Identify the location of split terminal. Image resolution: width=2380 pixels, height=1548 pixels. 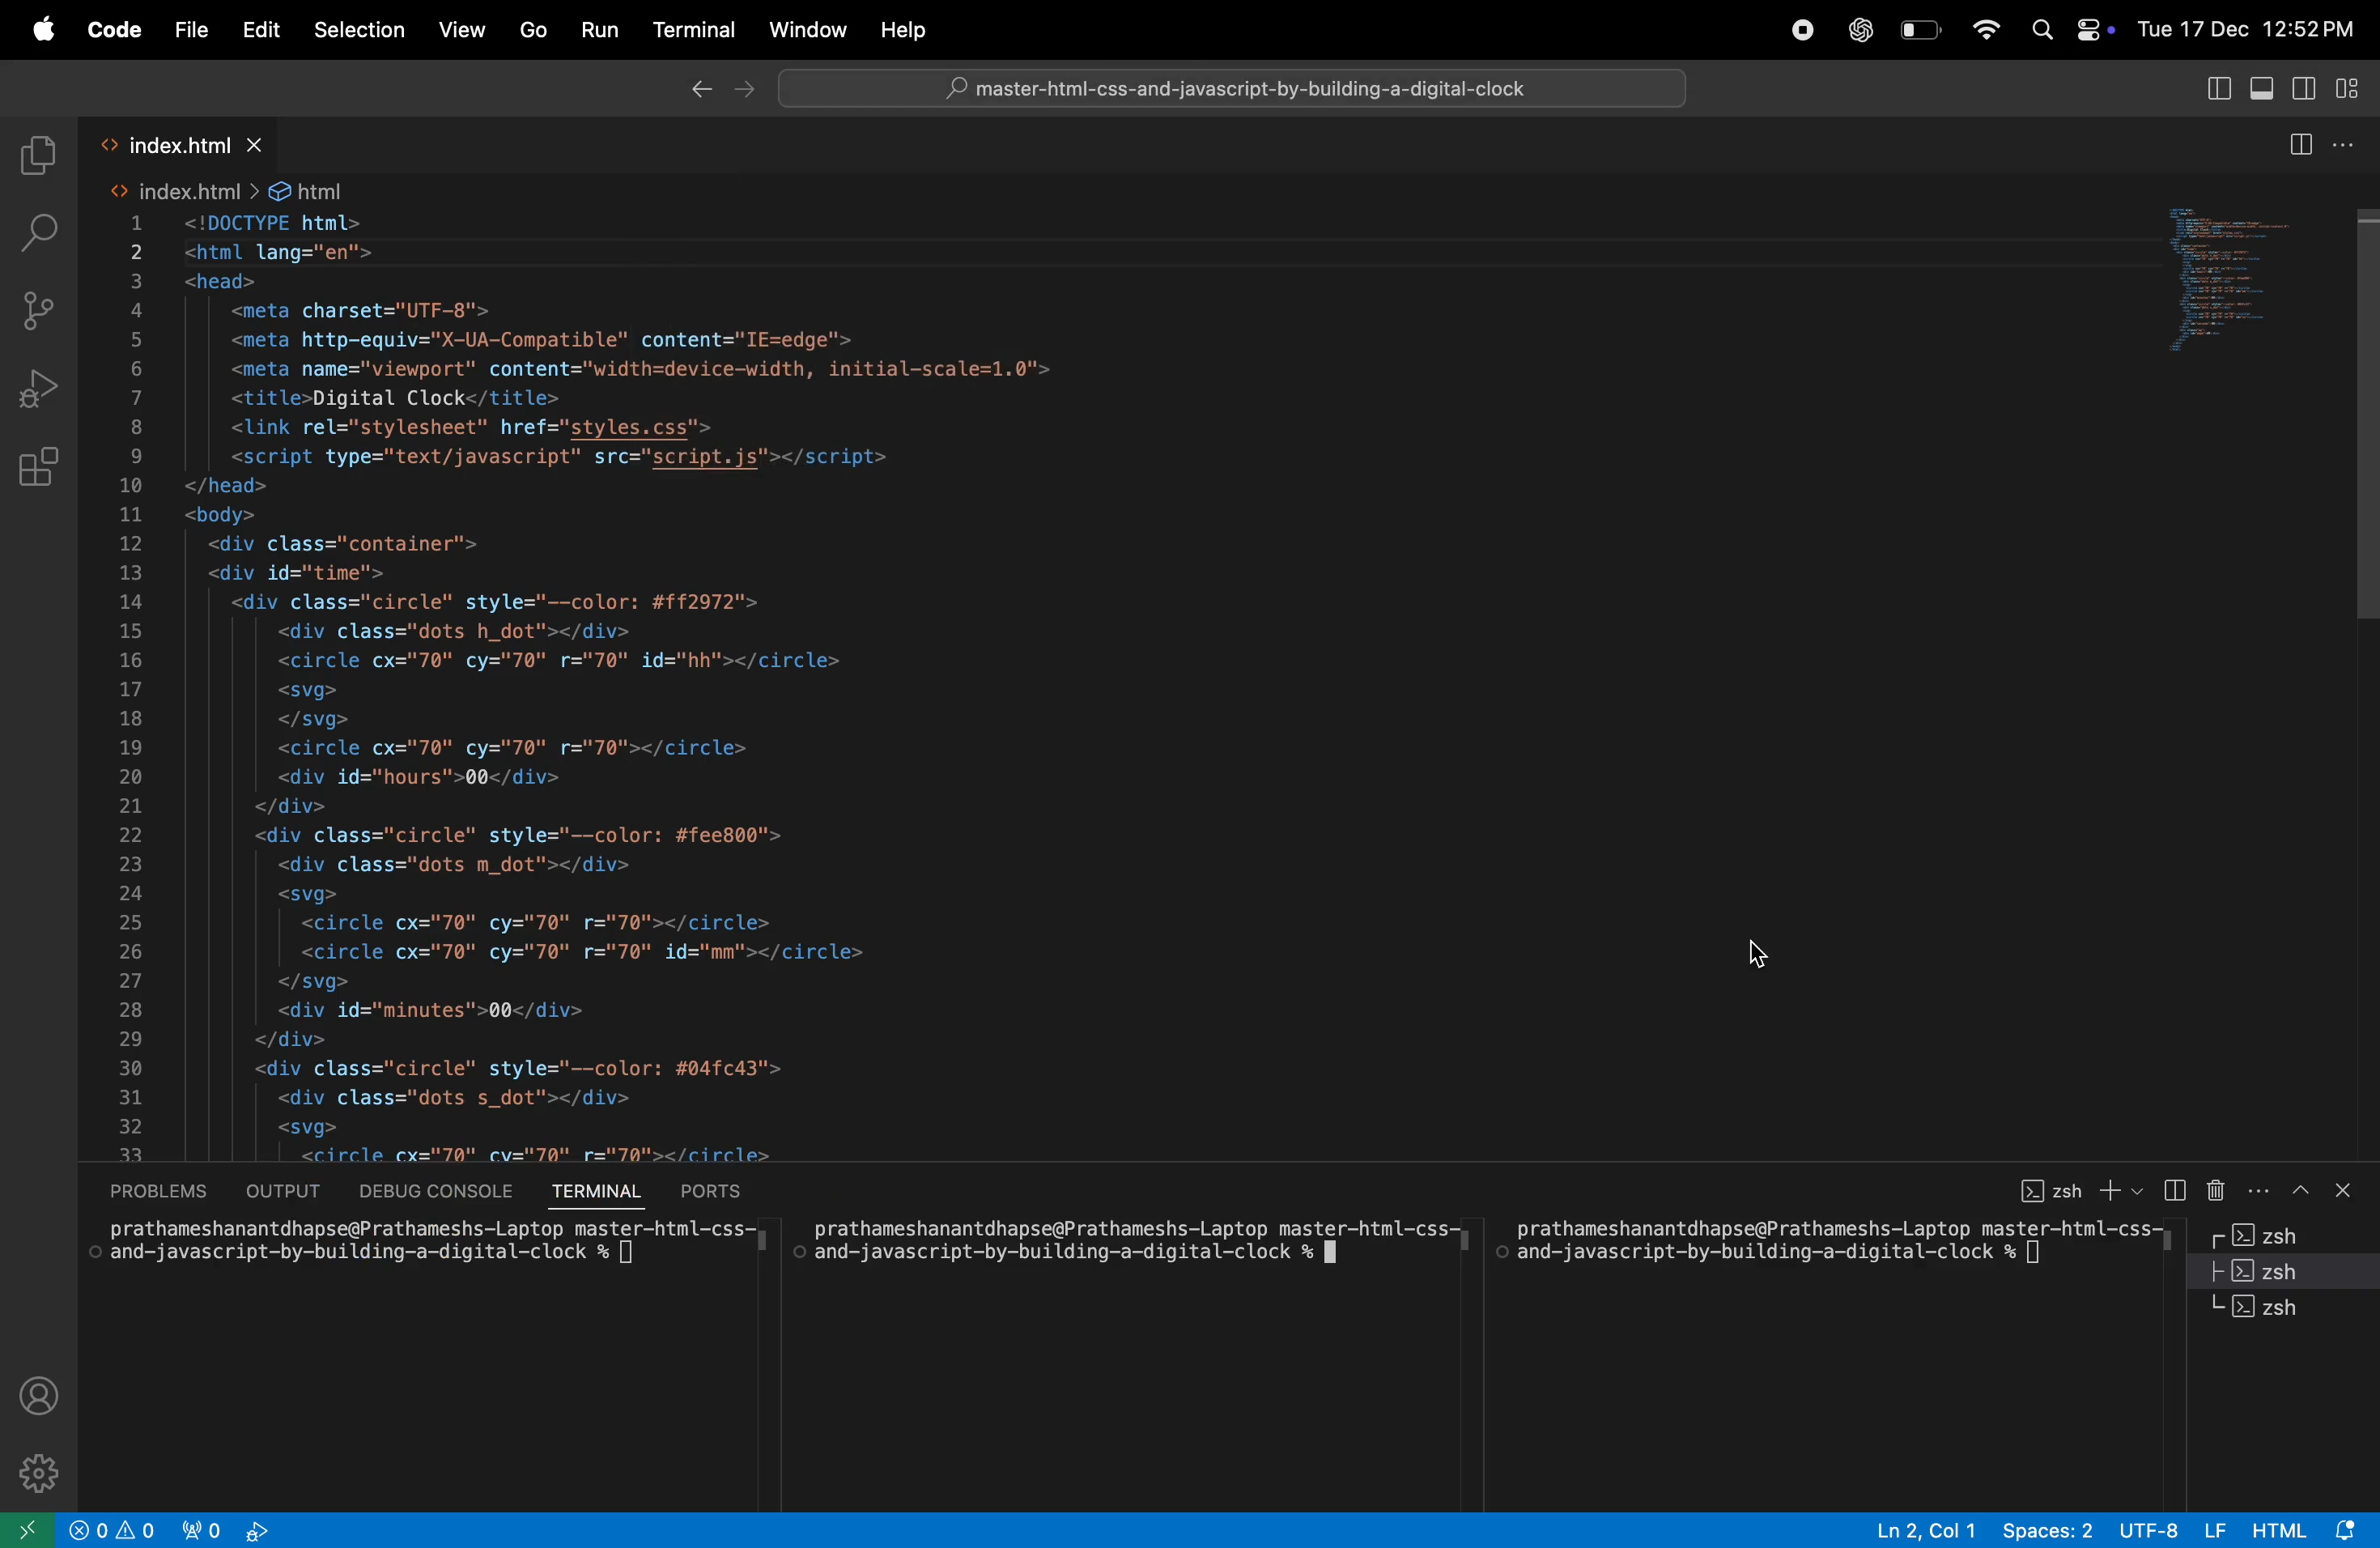
(2177, 1189).